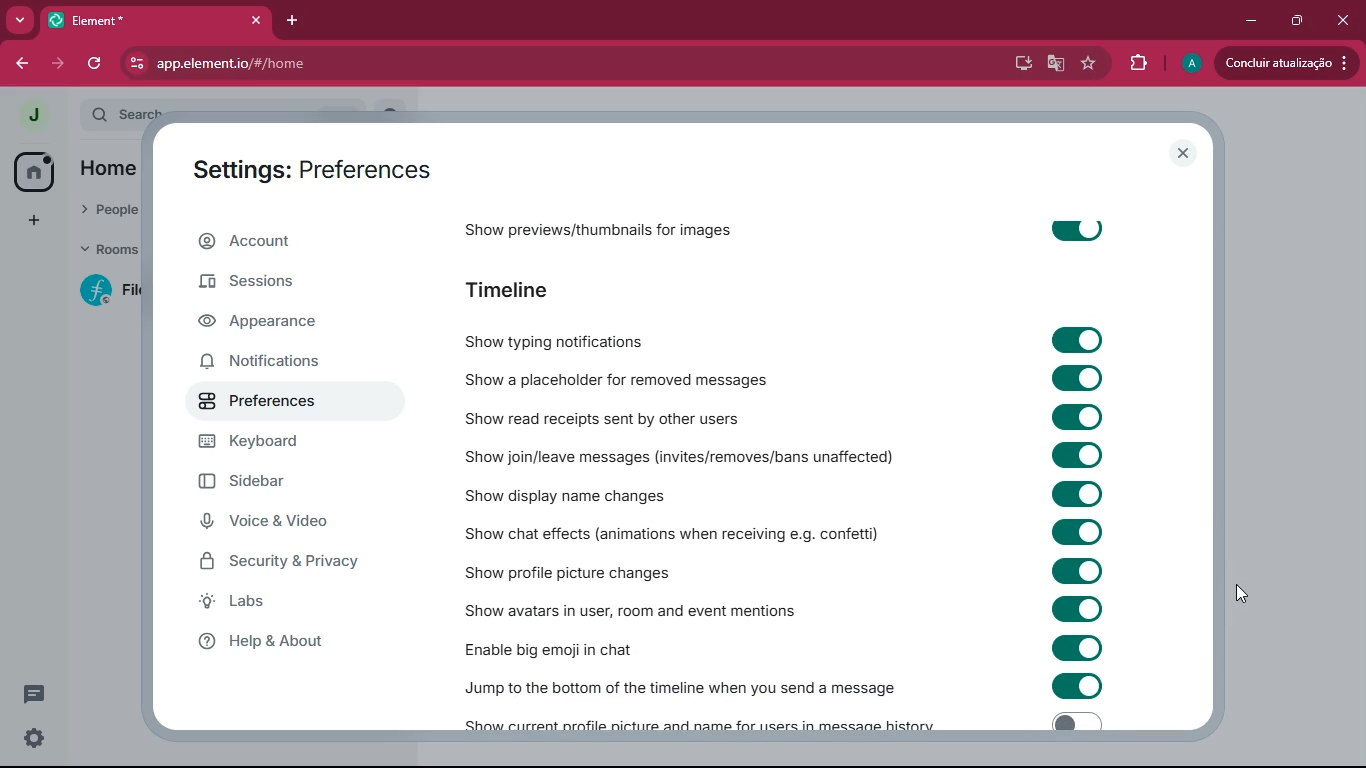  I want to click on forward, so click(56, 64).